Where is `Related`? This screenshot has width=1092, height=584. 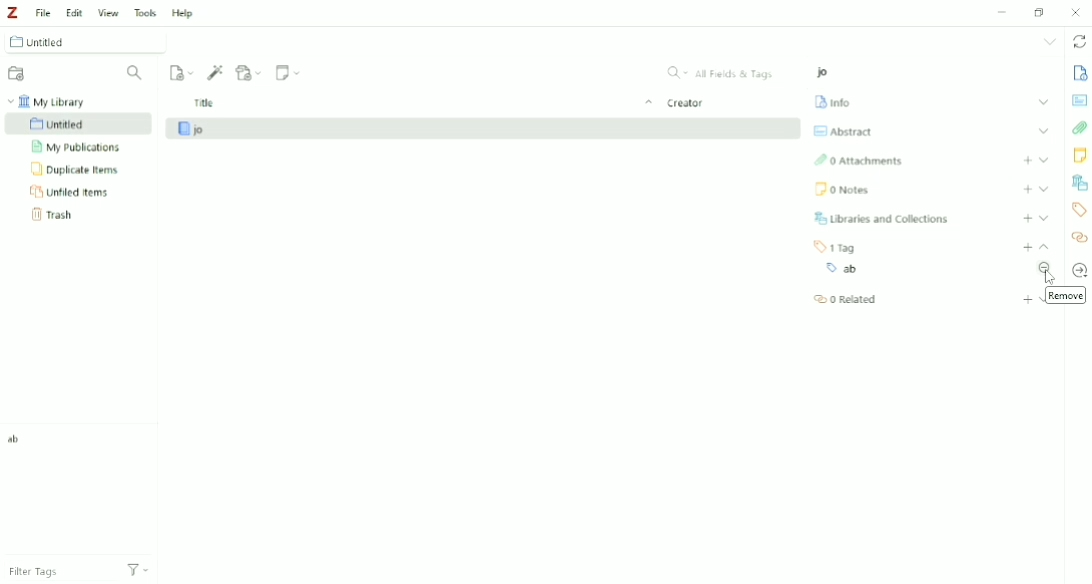 Related is located at coordinates (1079, 237).